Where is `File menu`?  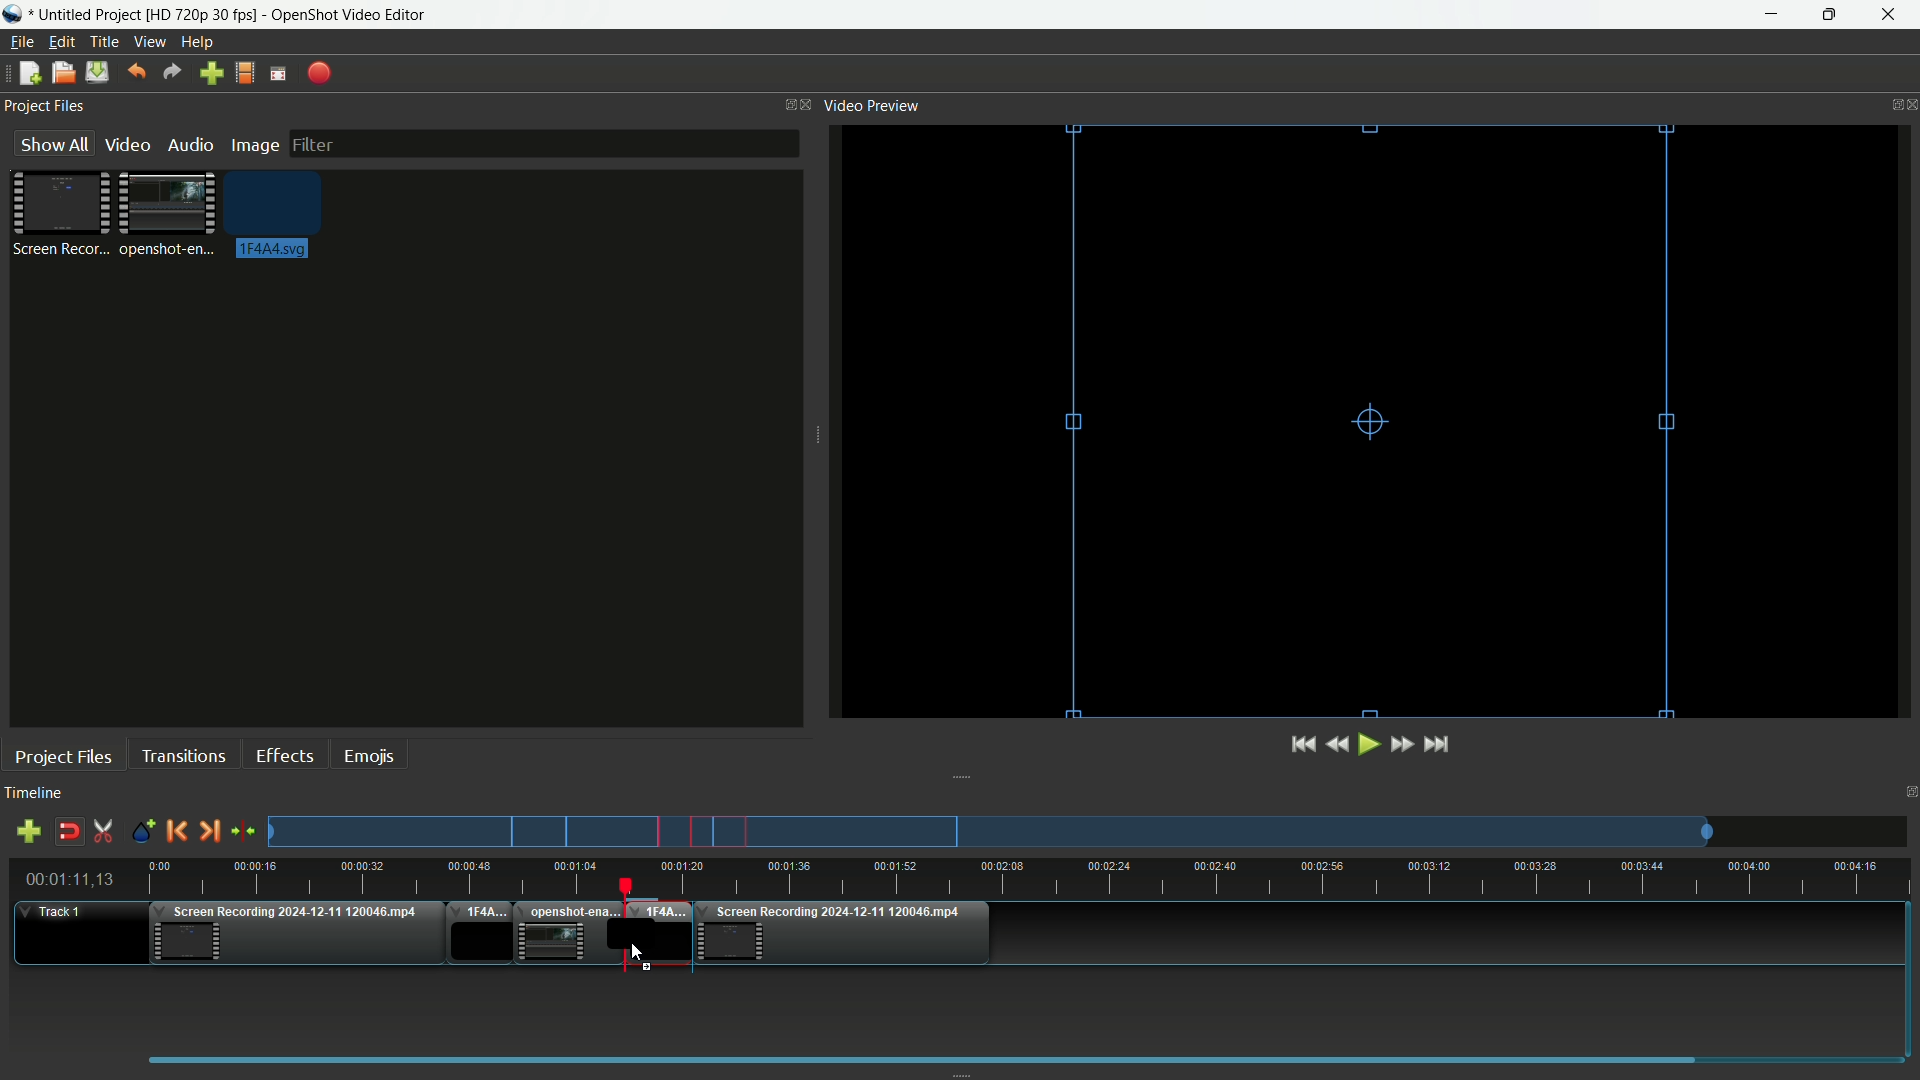 File menu is located at coordinates (18, 44).